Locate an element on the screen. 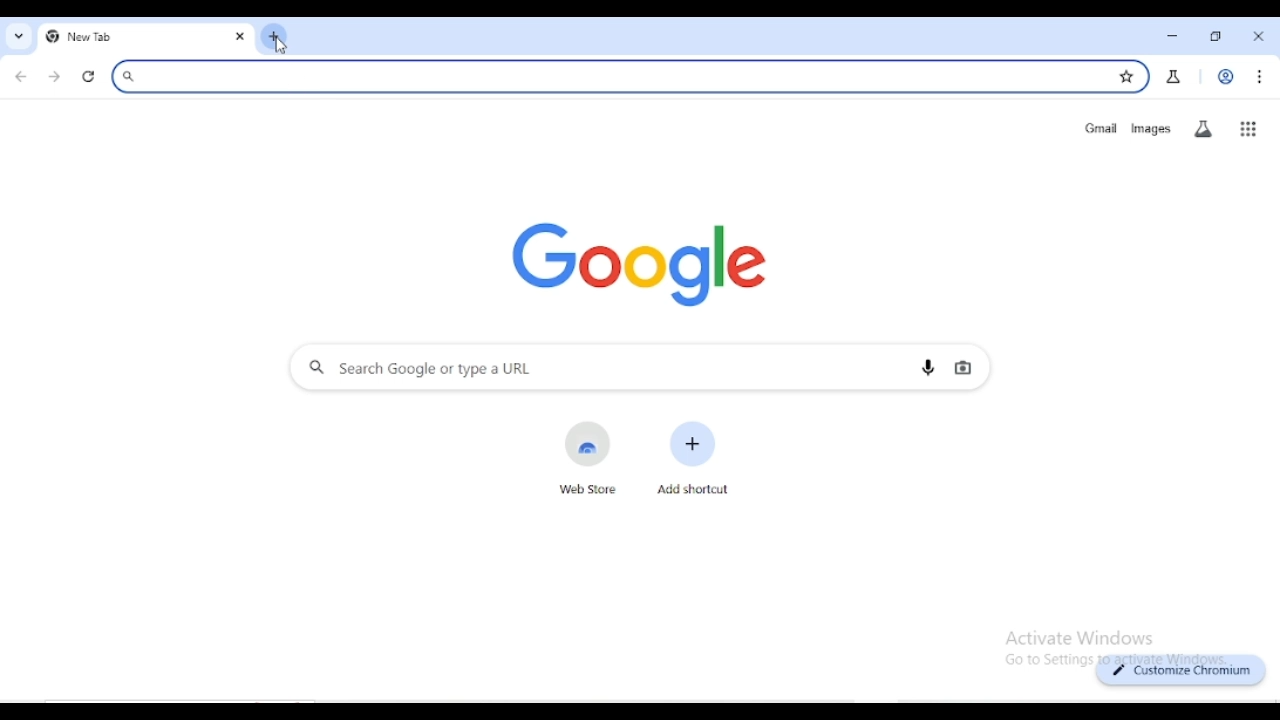 This screenshot has width=1280, height=720. web store is located at coordinates (588, 459).